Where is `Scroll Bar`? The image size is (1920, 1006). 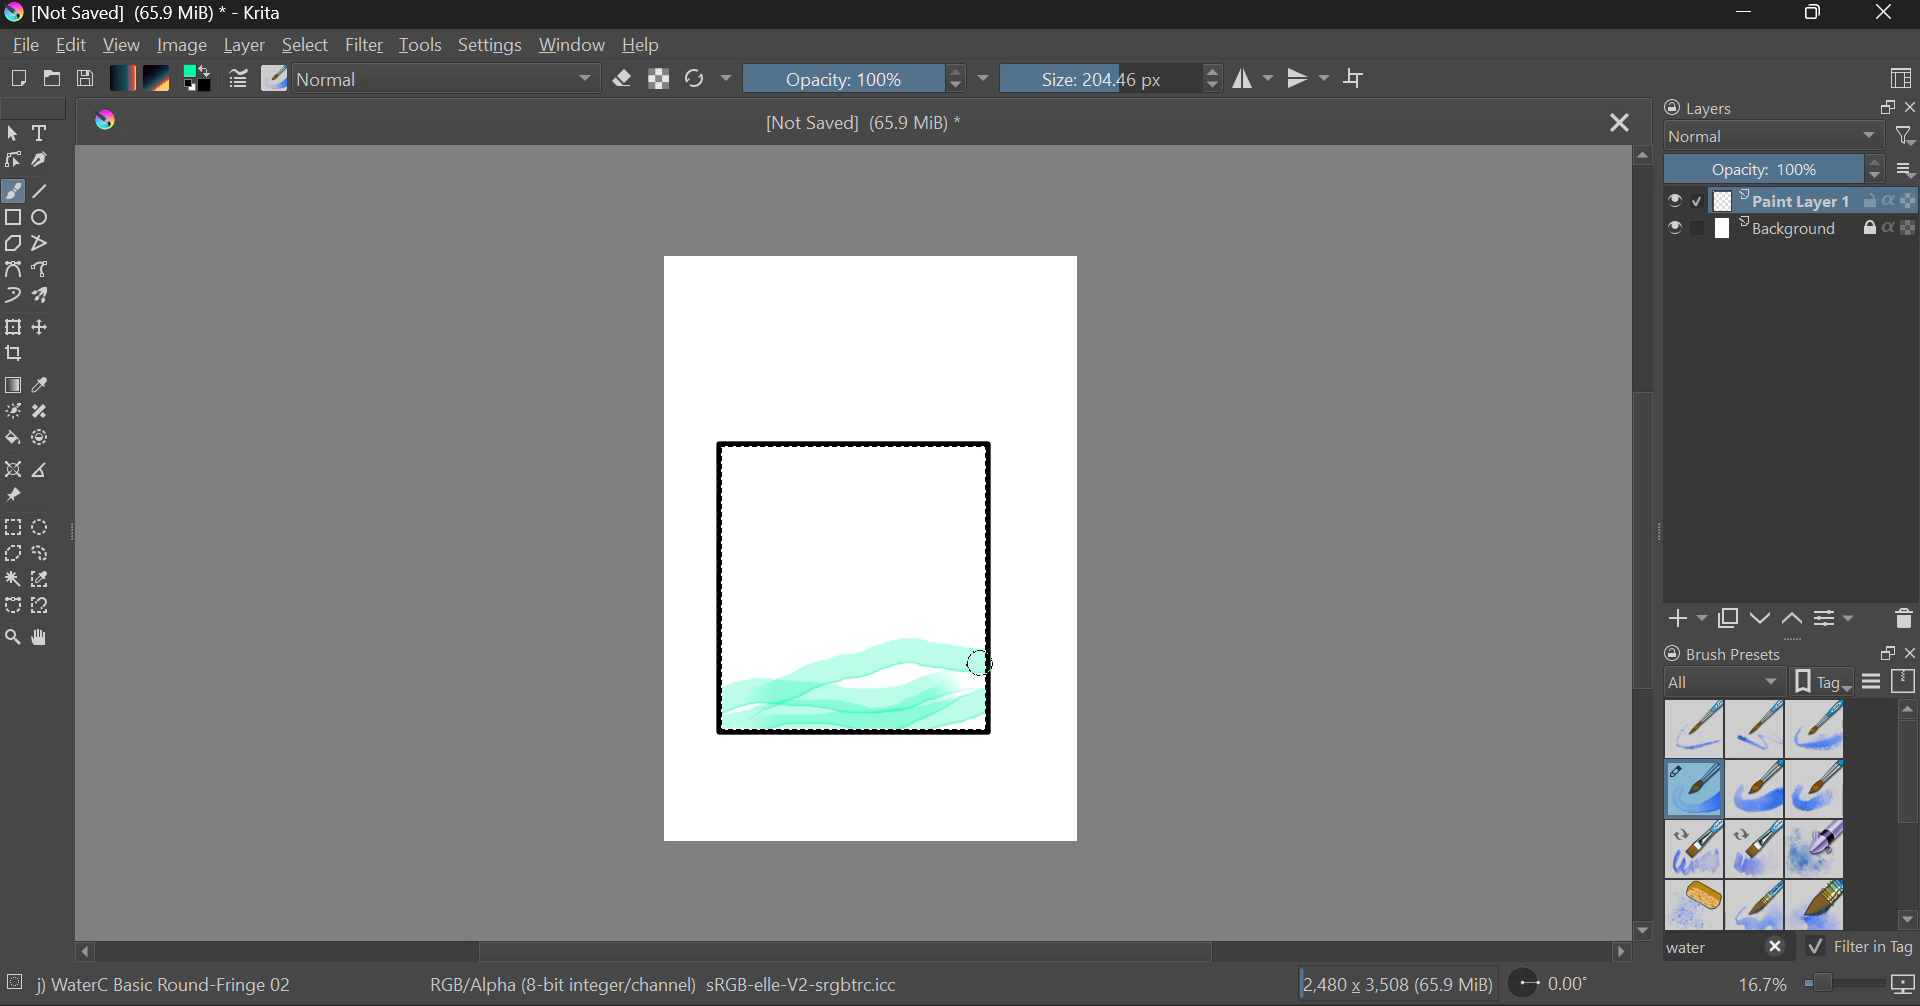 Scroll Bar is located at coordinates (854, 951).